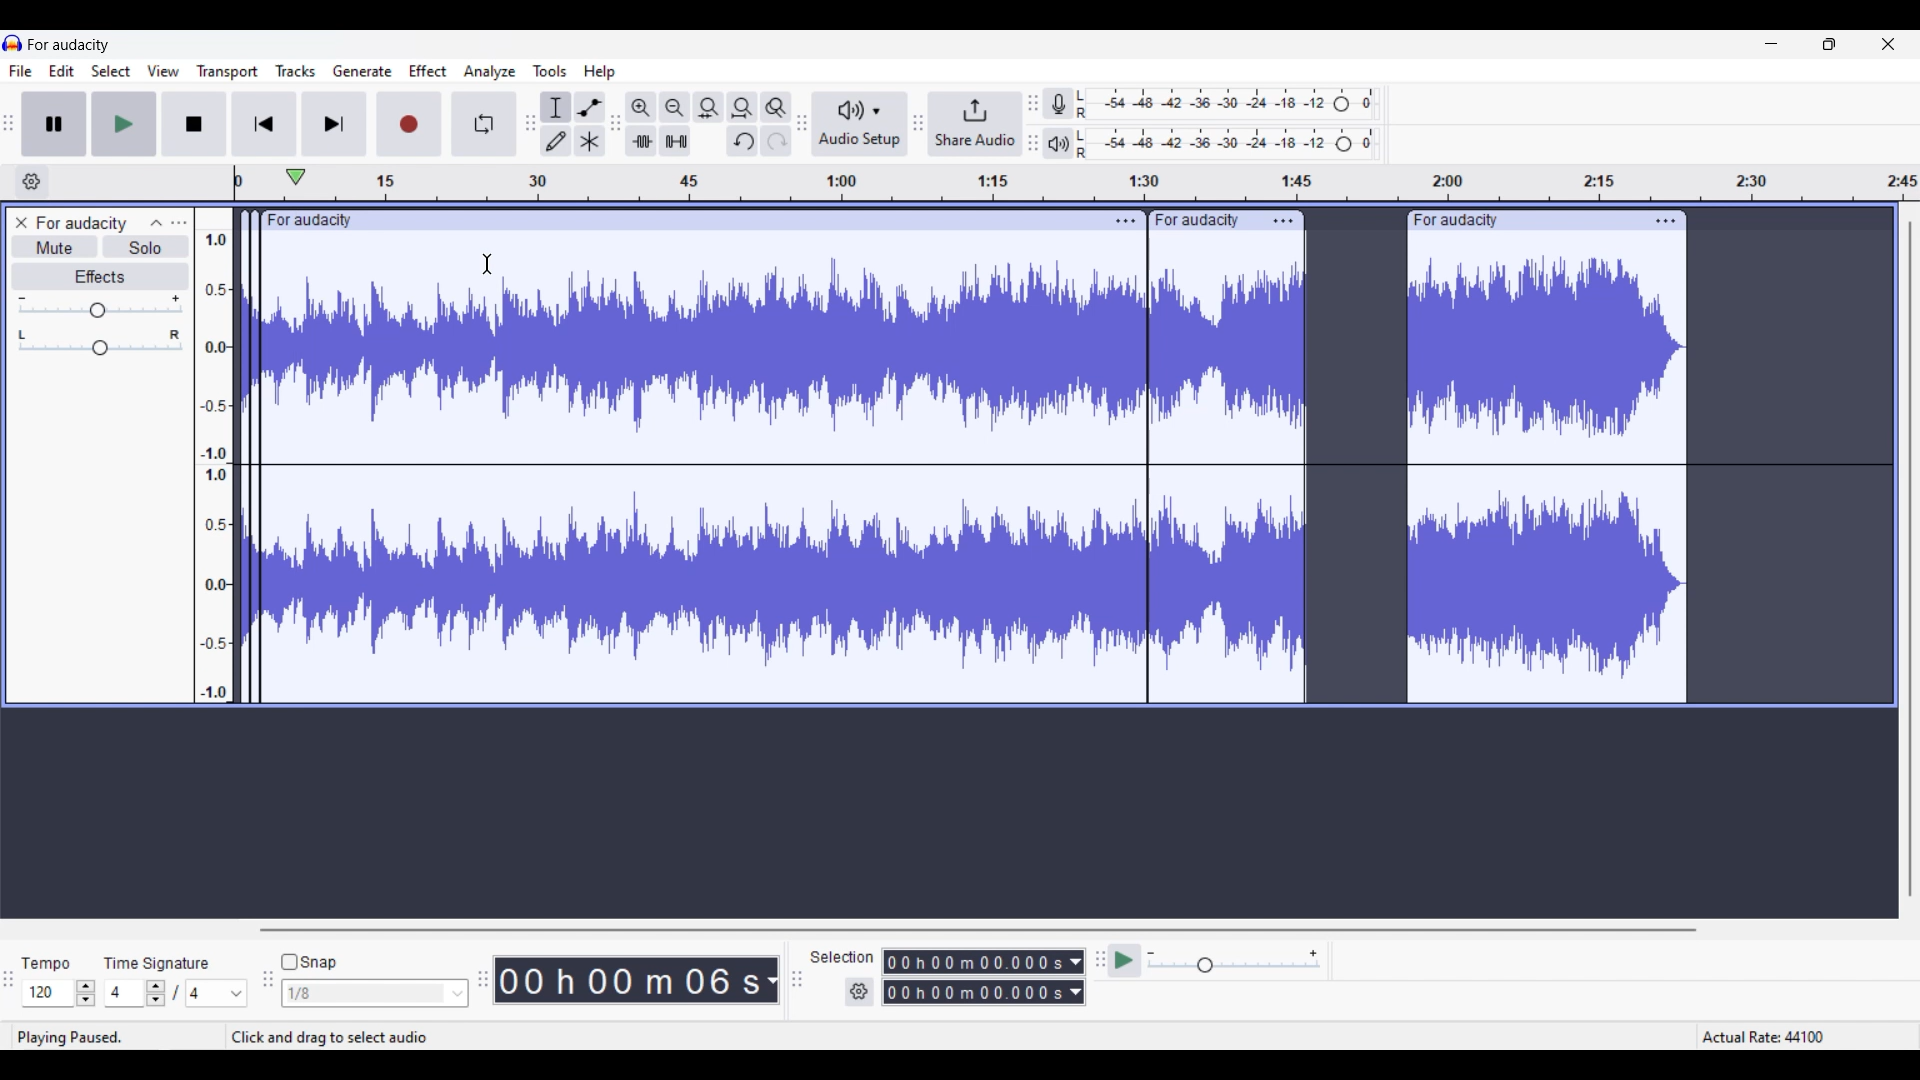 Image resolution: width=1920 pixels, height=1080 pixels. Describe the element at coordinates (556, 106) in the screenshot. I see `selection tool` at that location.